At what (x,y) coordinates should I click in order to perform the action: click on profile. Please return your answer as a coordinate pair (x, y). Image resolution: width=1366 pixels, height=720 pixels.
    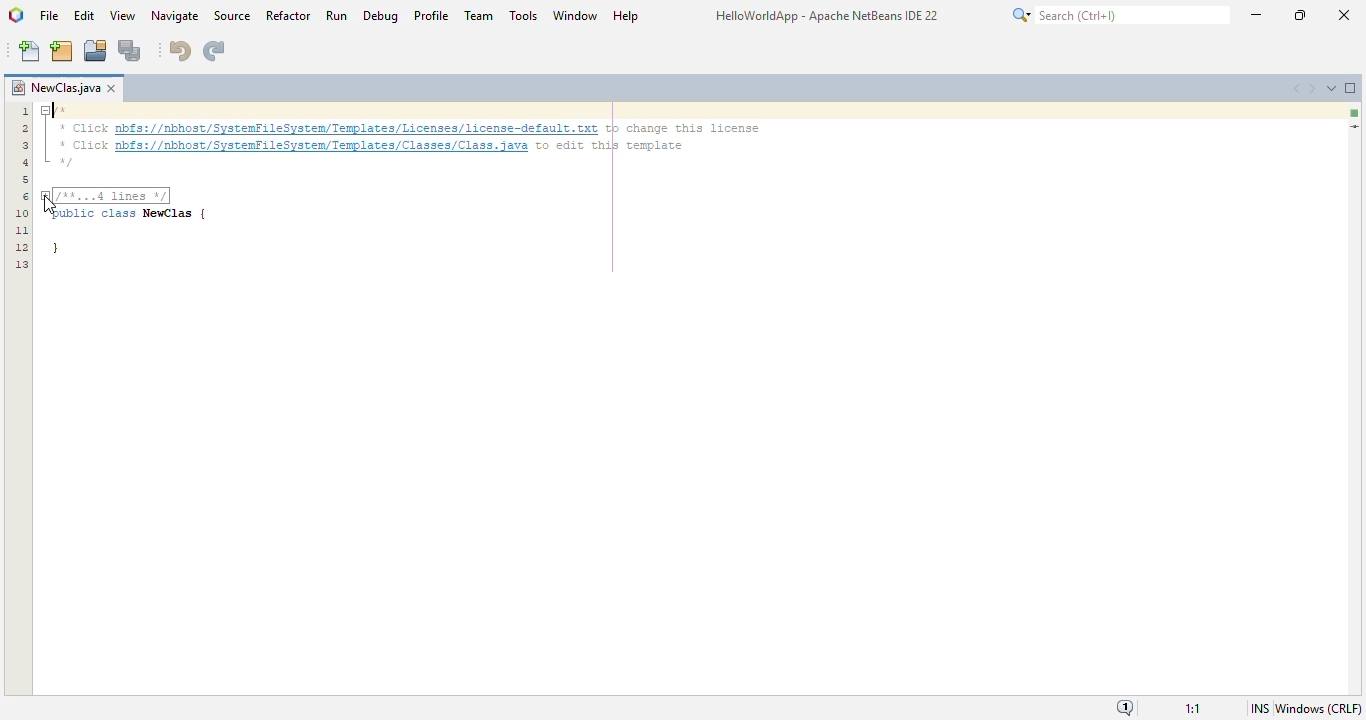
    Looking at the image, I should click on (432, 15).